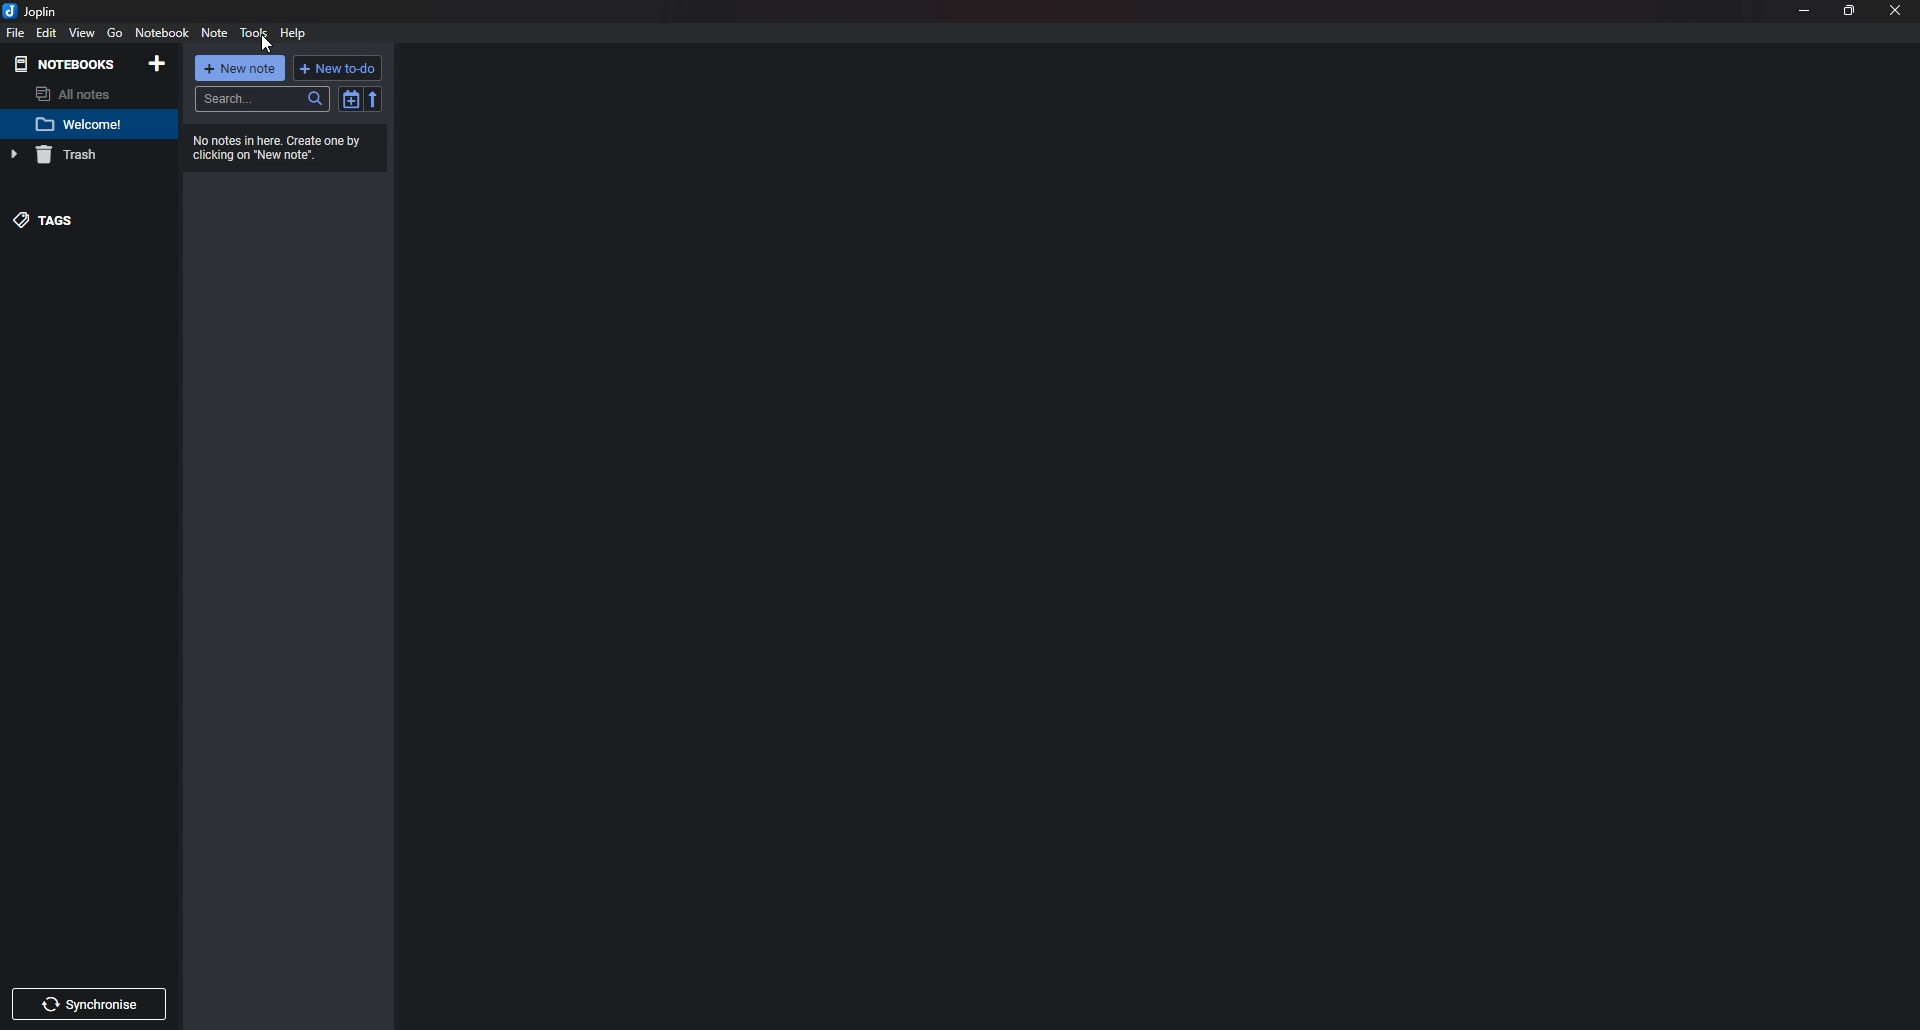 The image size is (1920, 1030). What do you see at coordinates (113, 33) in the screenshot?
I see `go` at bounding box center [113, 33].